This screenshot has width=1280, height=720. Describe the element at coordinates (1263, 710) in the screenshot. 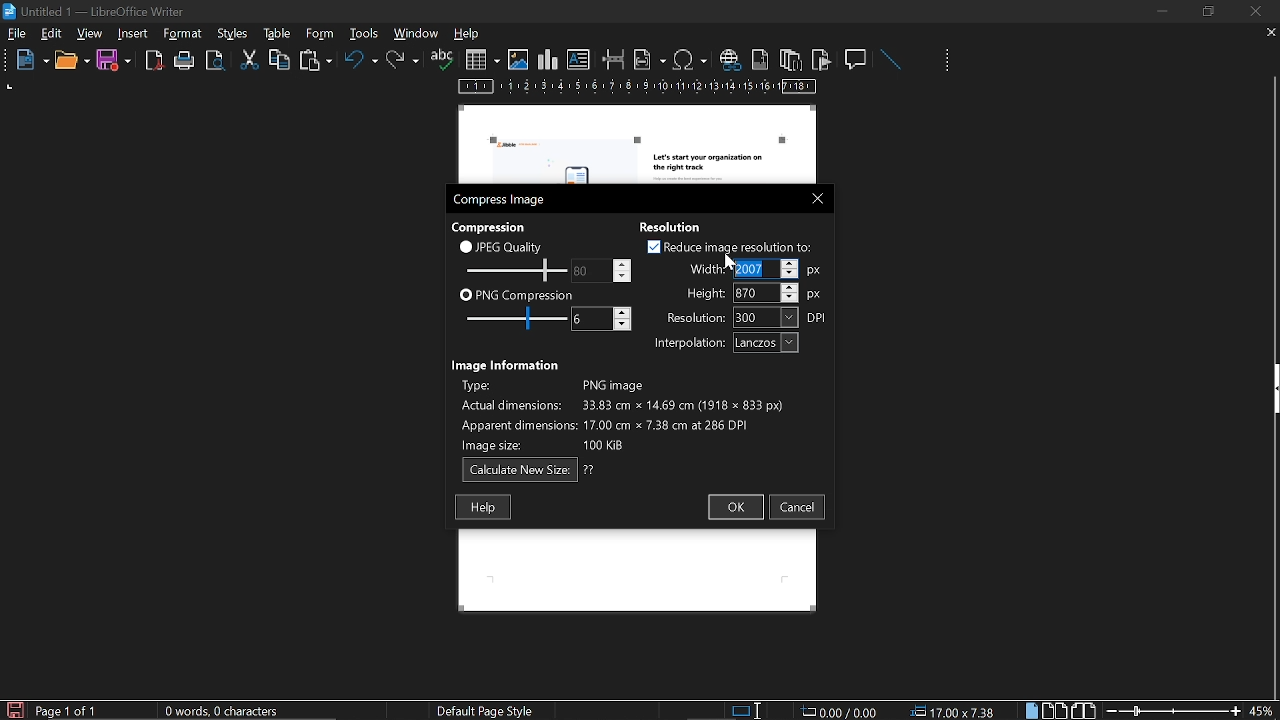

I see `current zoom` at that location.